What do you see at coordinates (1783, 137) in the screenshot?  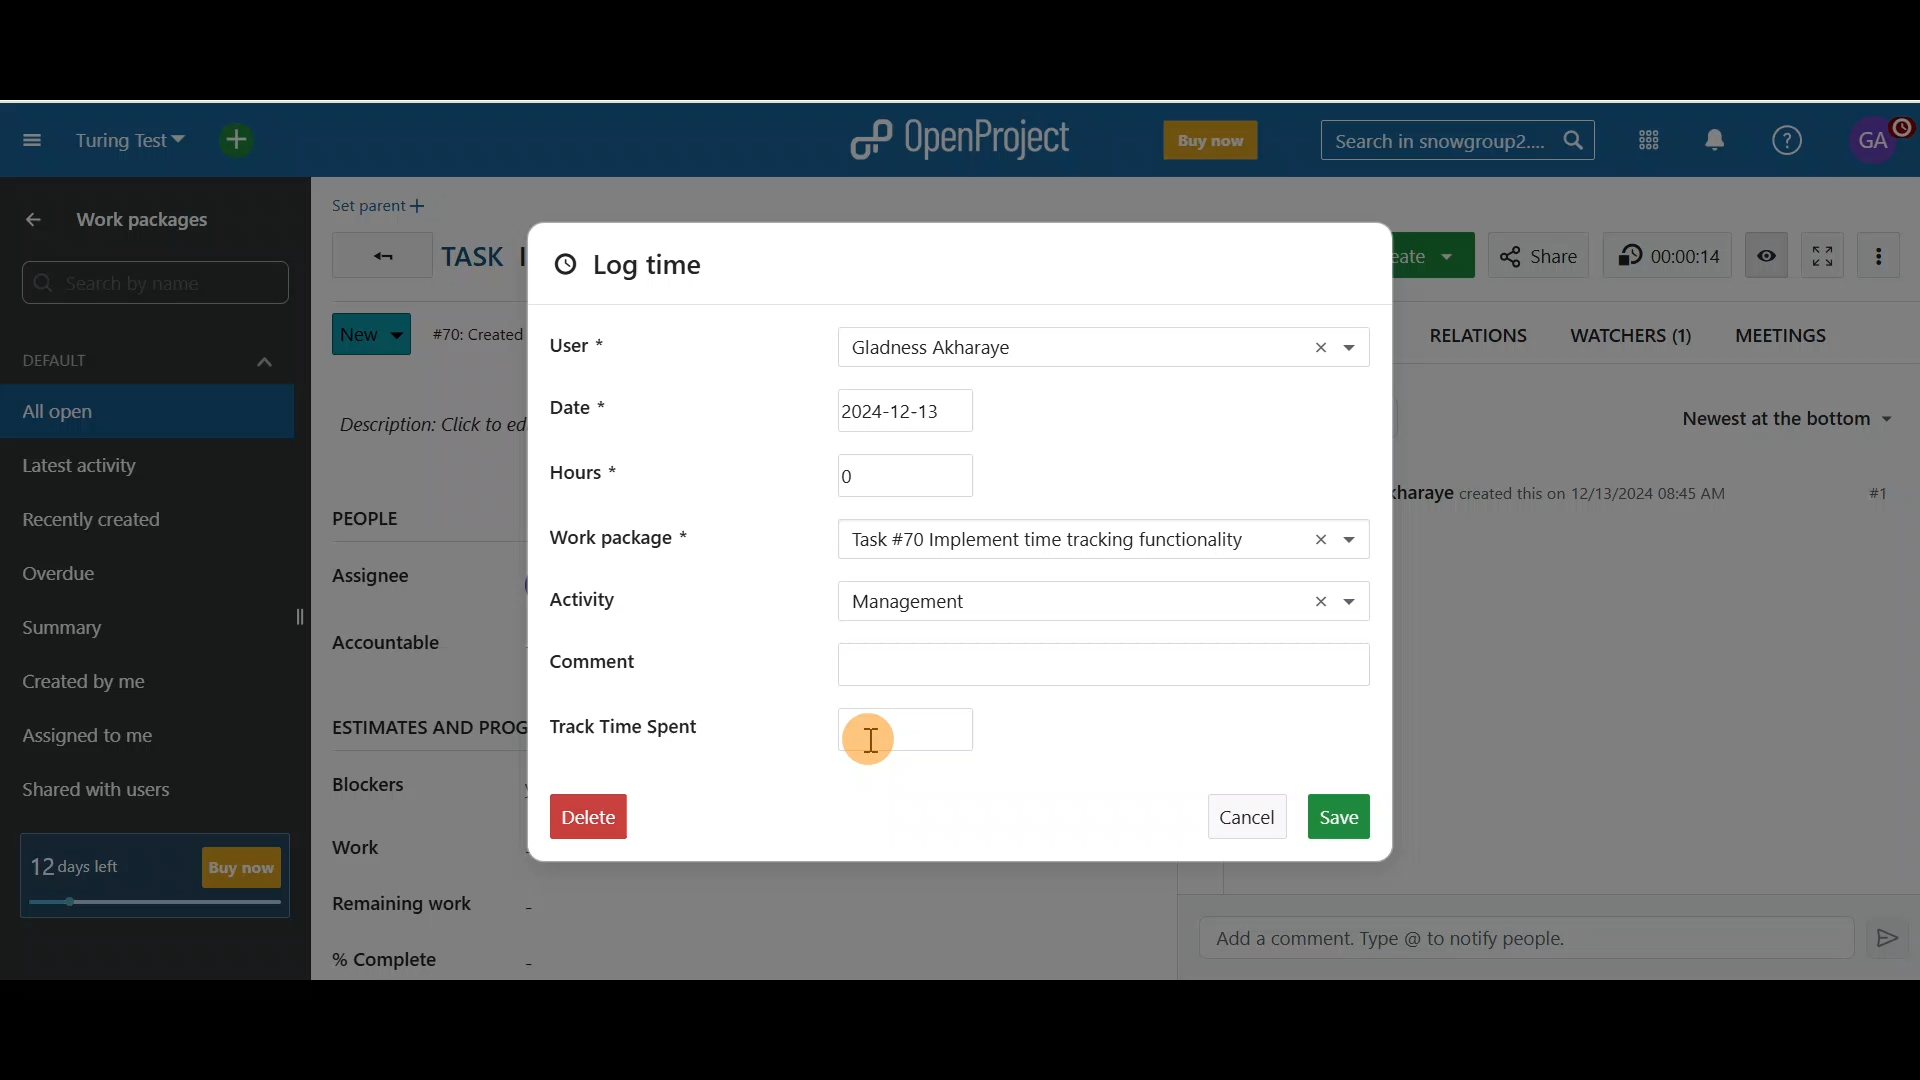 I see `Help` at bounding box center [1783, 137].